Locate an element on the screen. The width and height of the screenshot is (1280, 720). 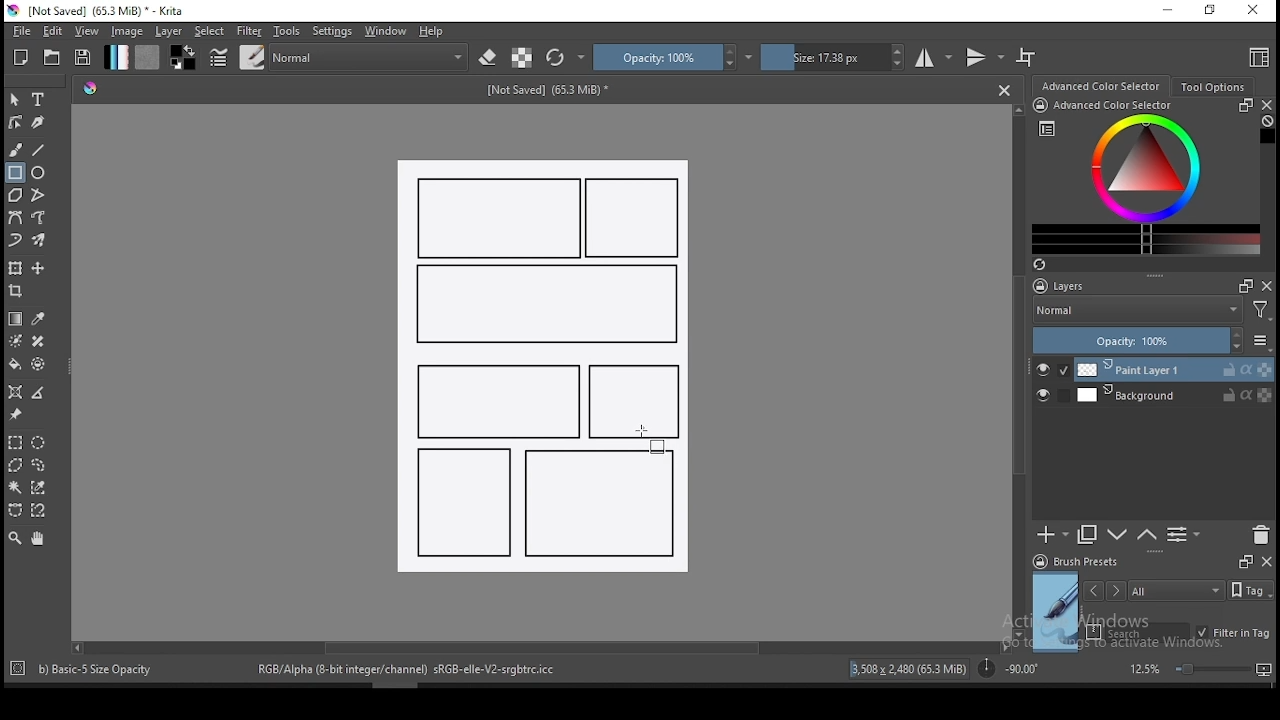
ellipse tool is located at coordinates (39, 171).